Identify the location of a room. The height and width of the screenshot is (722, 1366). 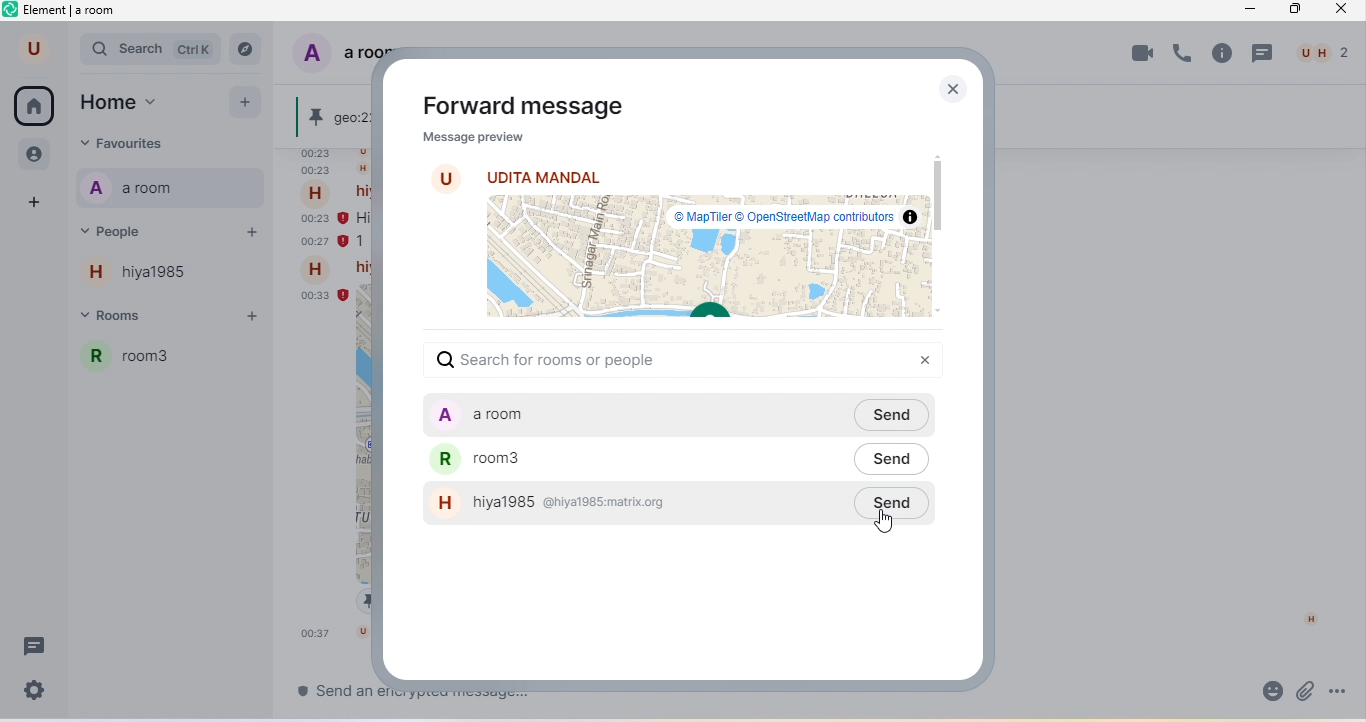
(625, 413).